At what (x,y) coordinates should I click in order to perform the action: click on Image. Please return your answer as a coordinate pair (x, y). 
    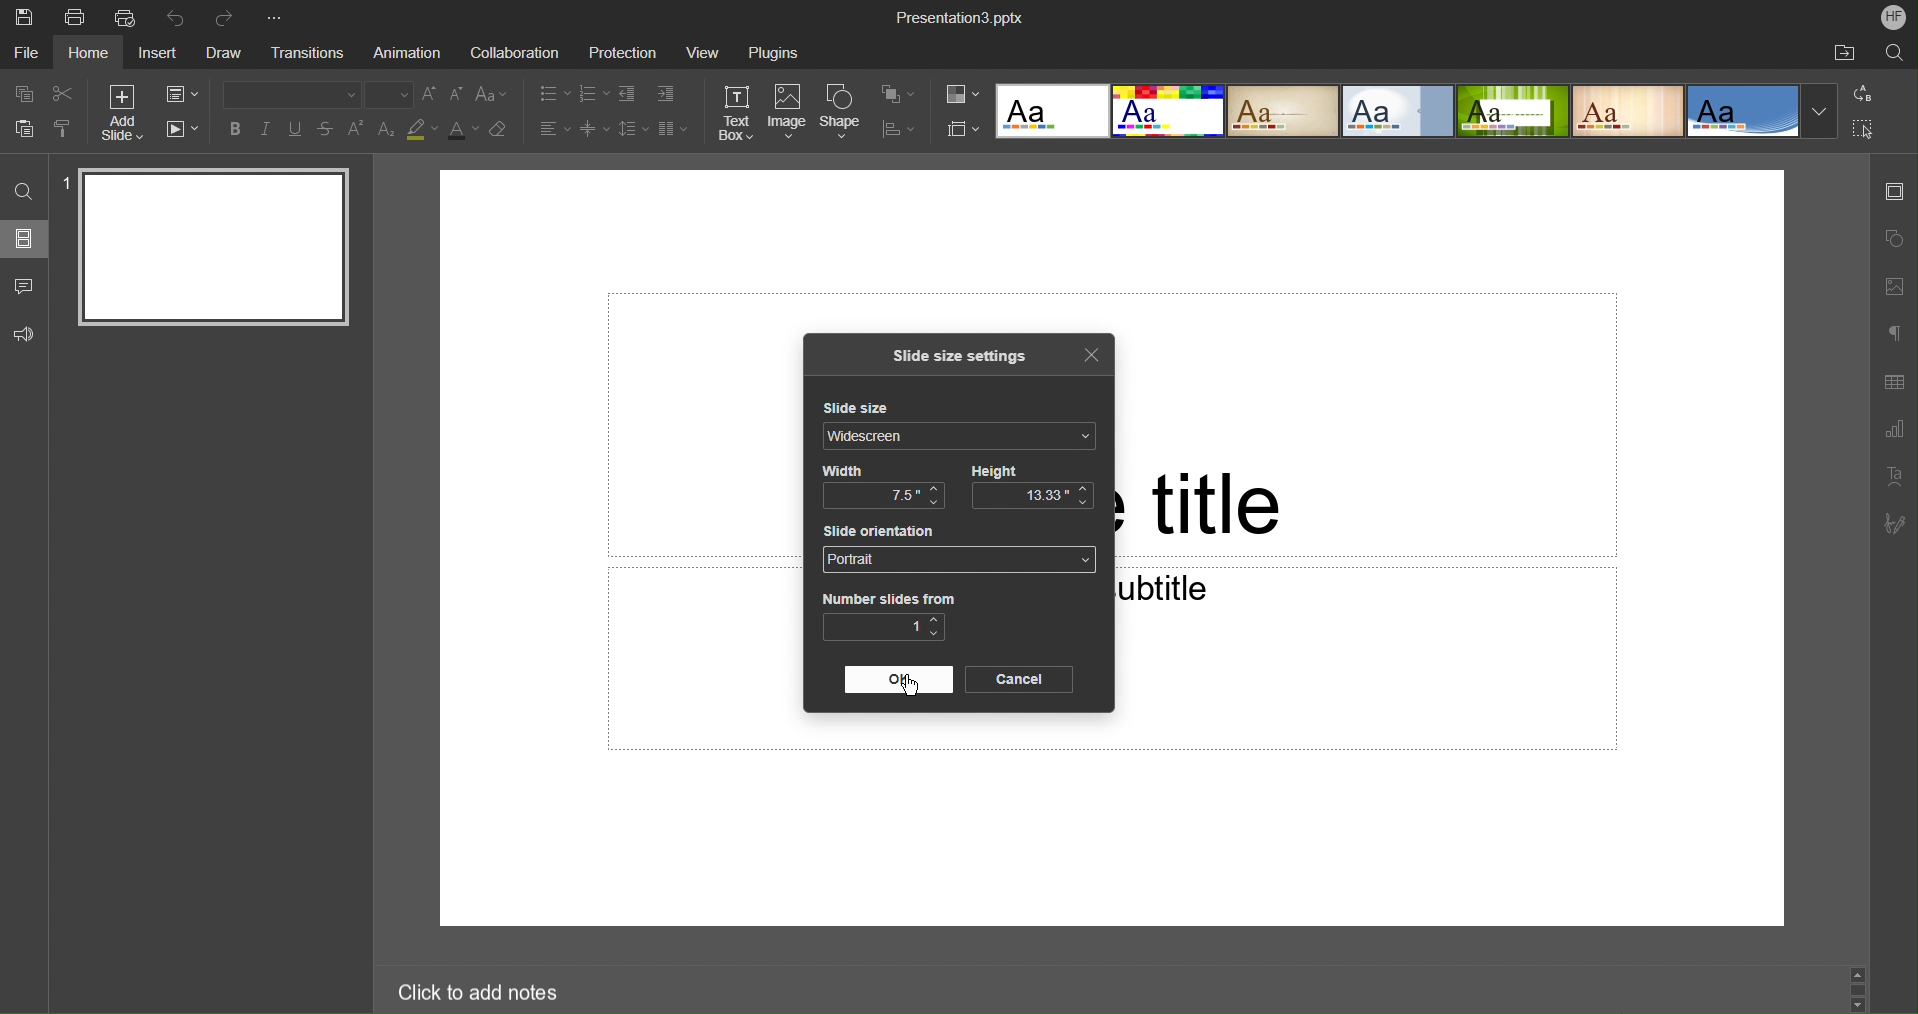
    Looking at the image, I should click on (788, 113).